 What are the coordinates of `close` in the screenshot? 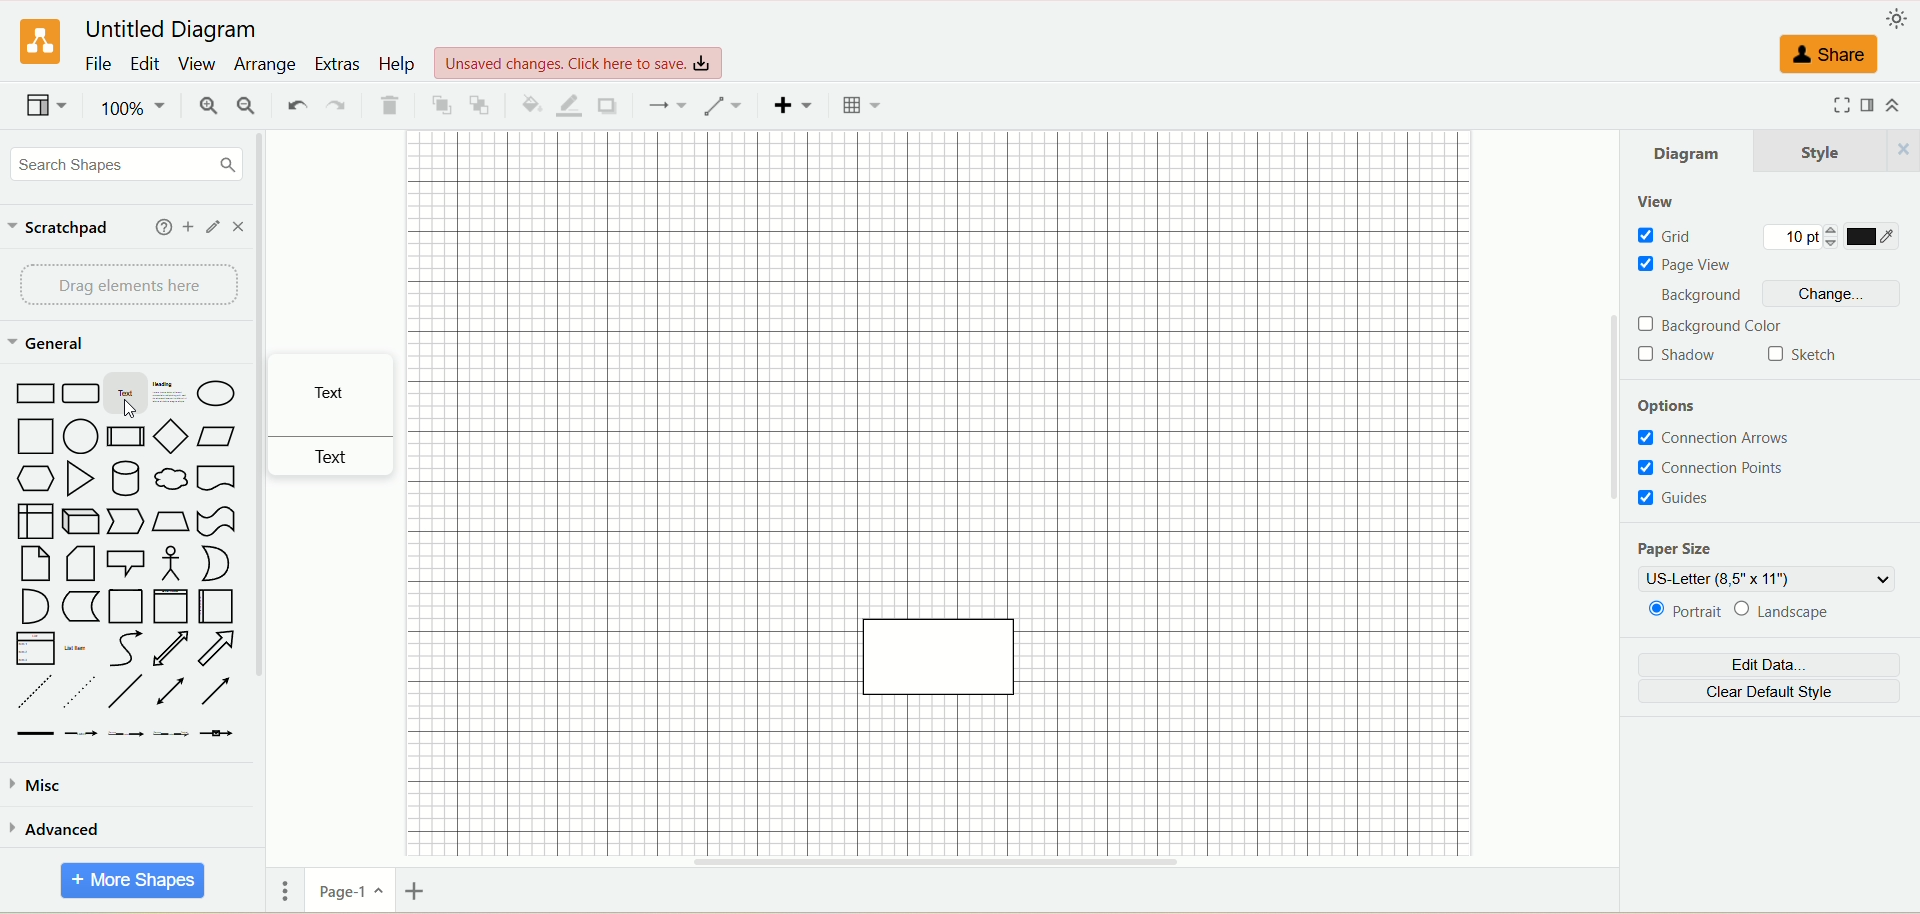 It's located at (242, 230).